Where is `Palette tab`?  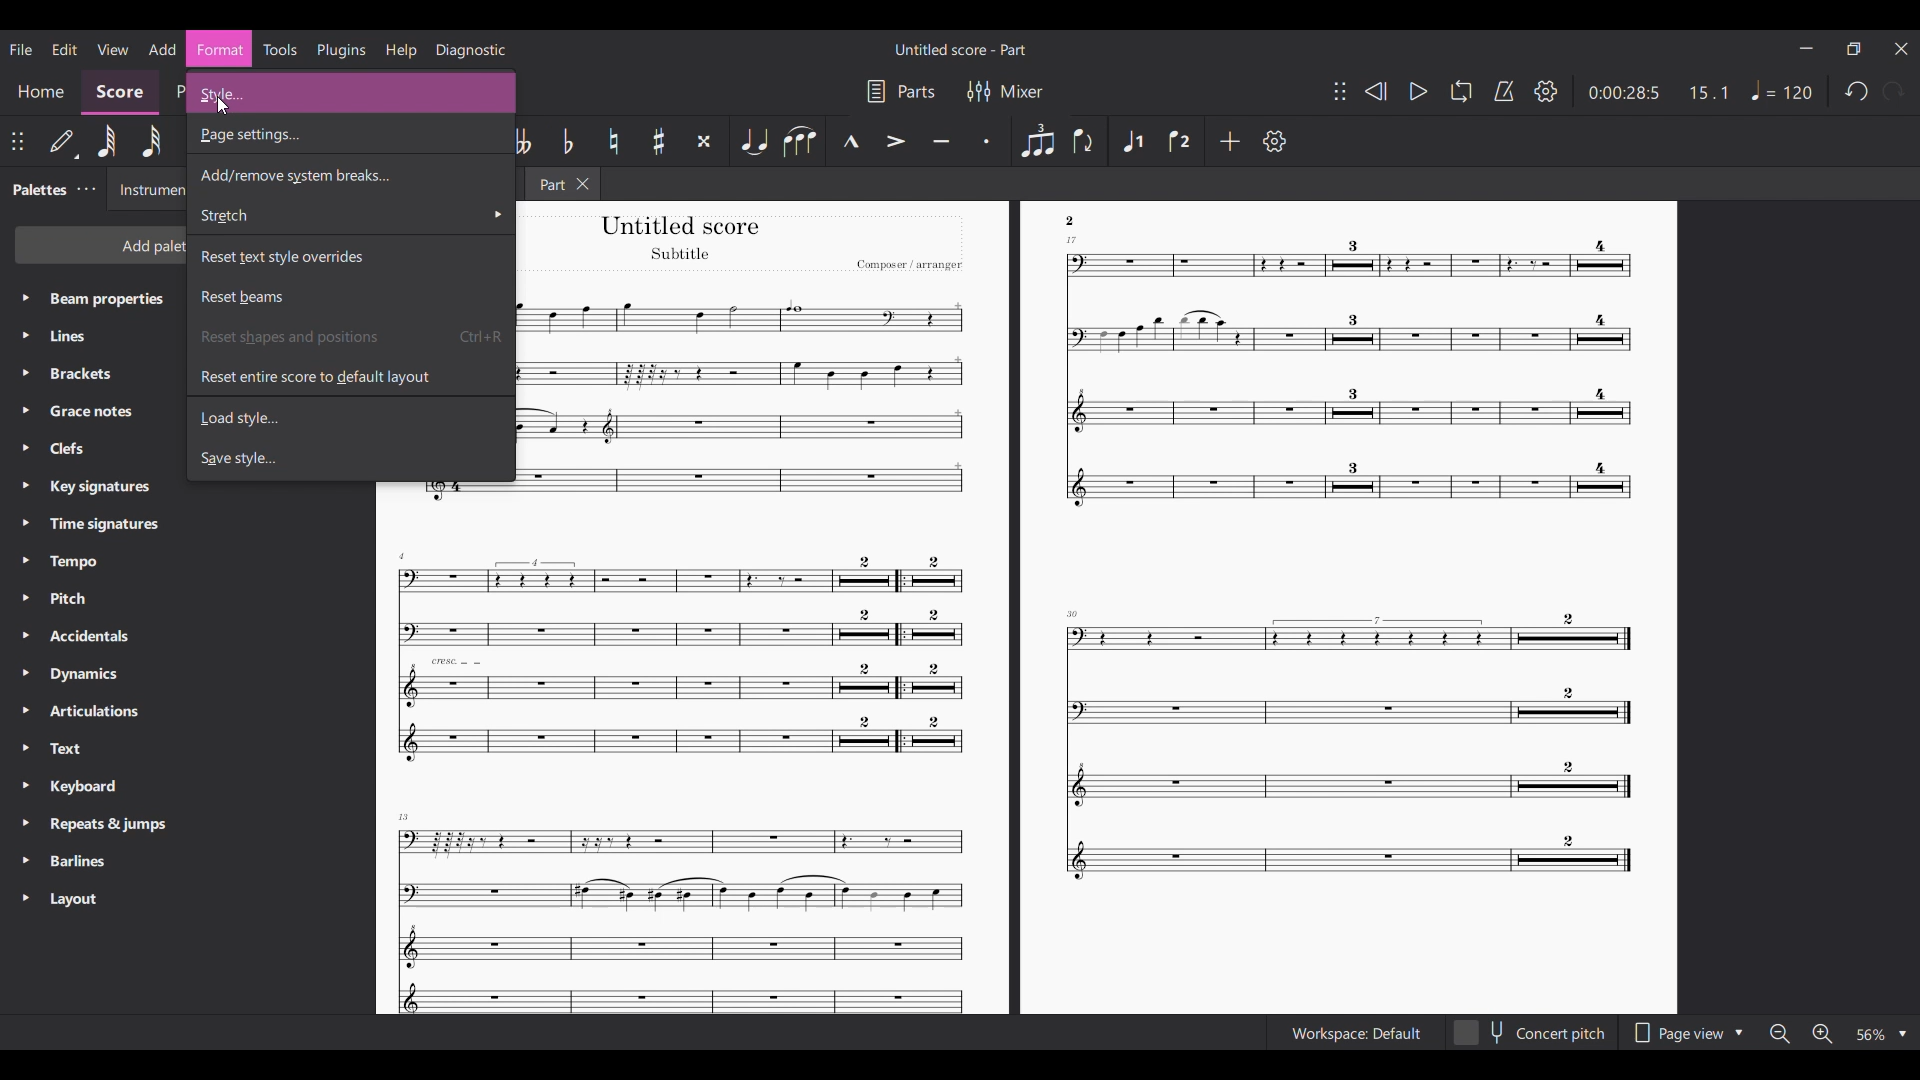
Palette tab is located at coordinates (36, 190).